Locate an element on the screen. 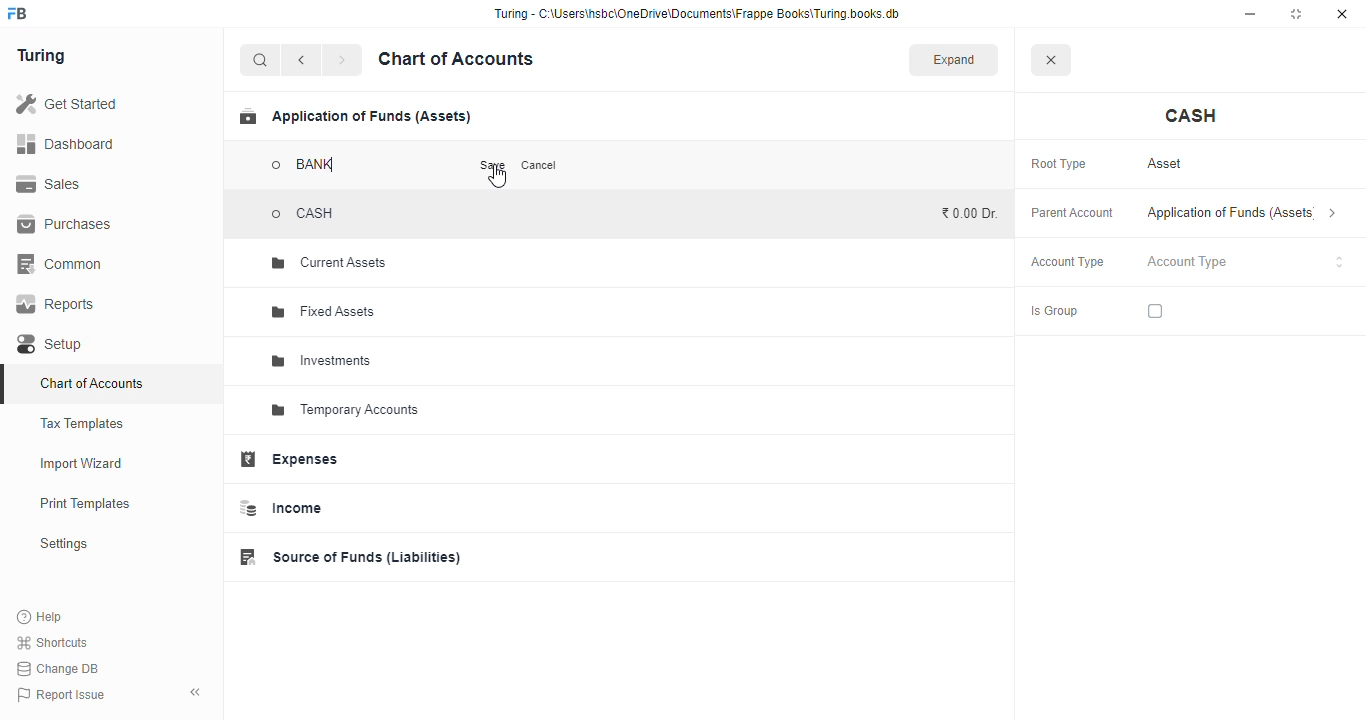 This screenshot has width=1366, height=720. BANK - account added is located at coordinates (304, 165).